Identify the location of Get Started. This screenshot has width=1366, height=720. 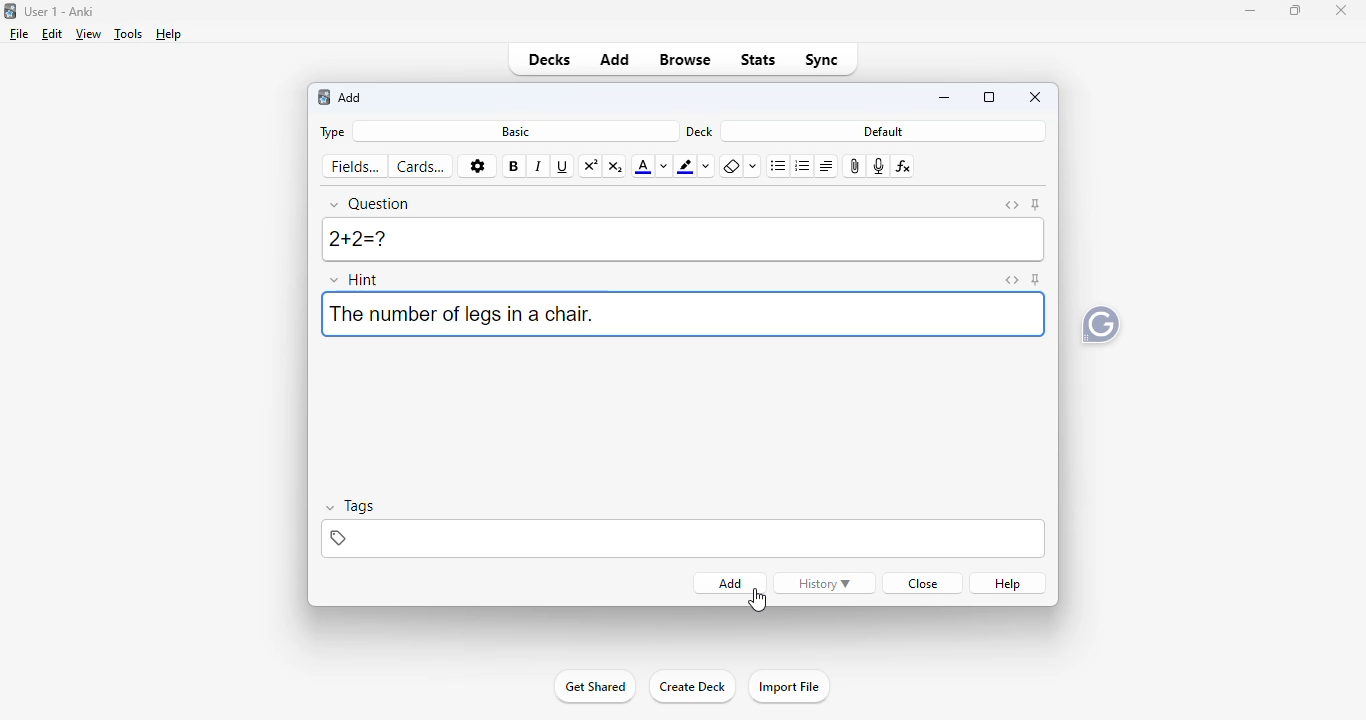
(594, 688).